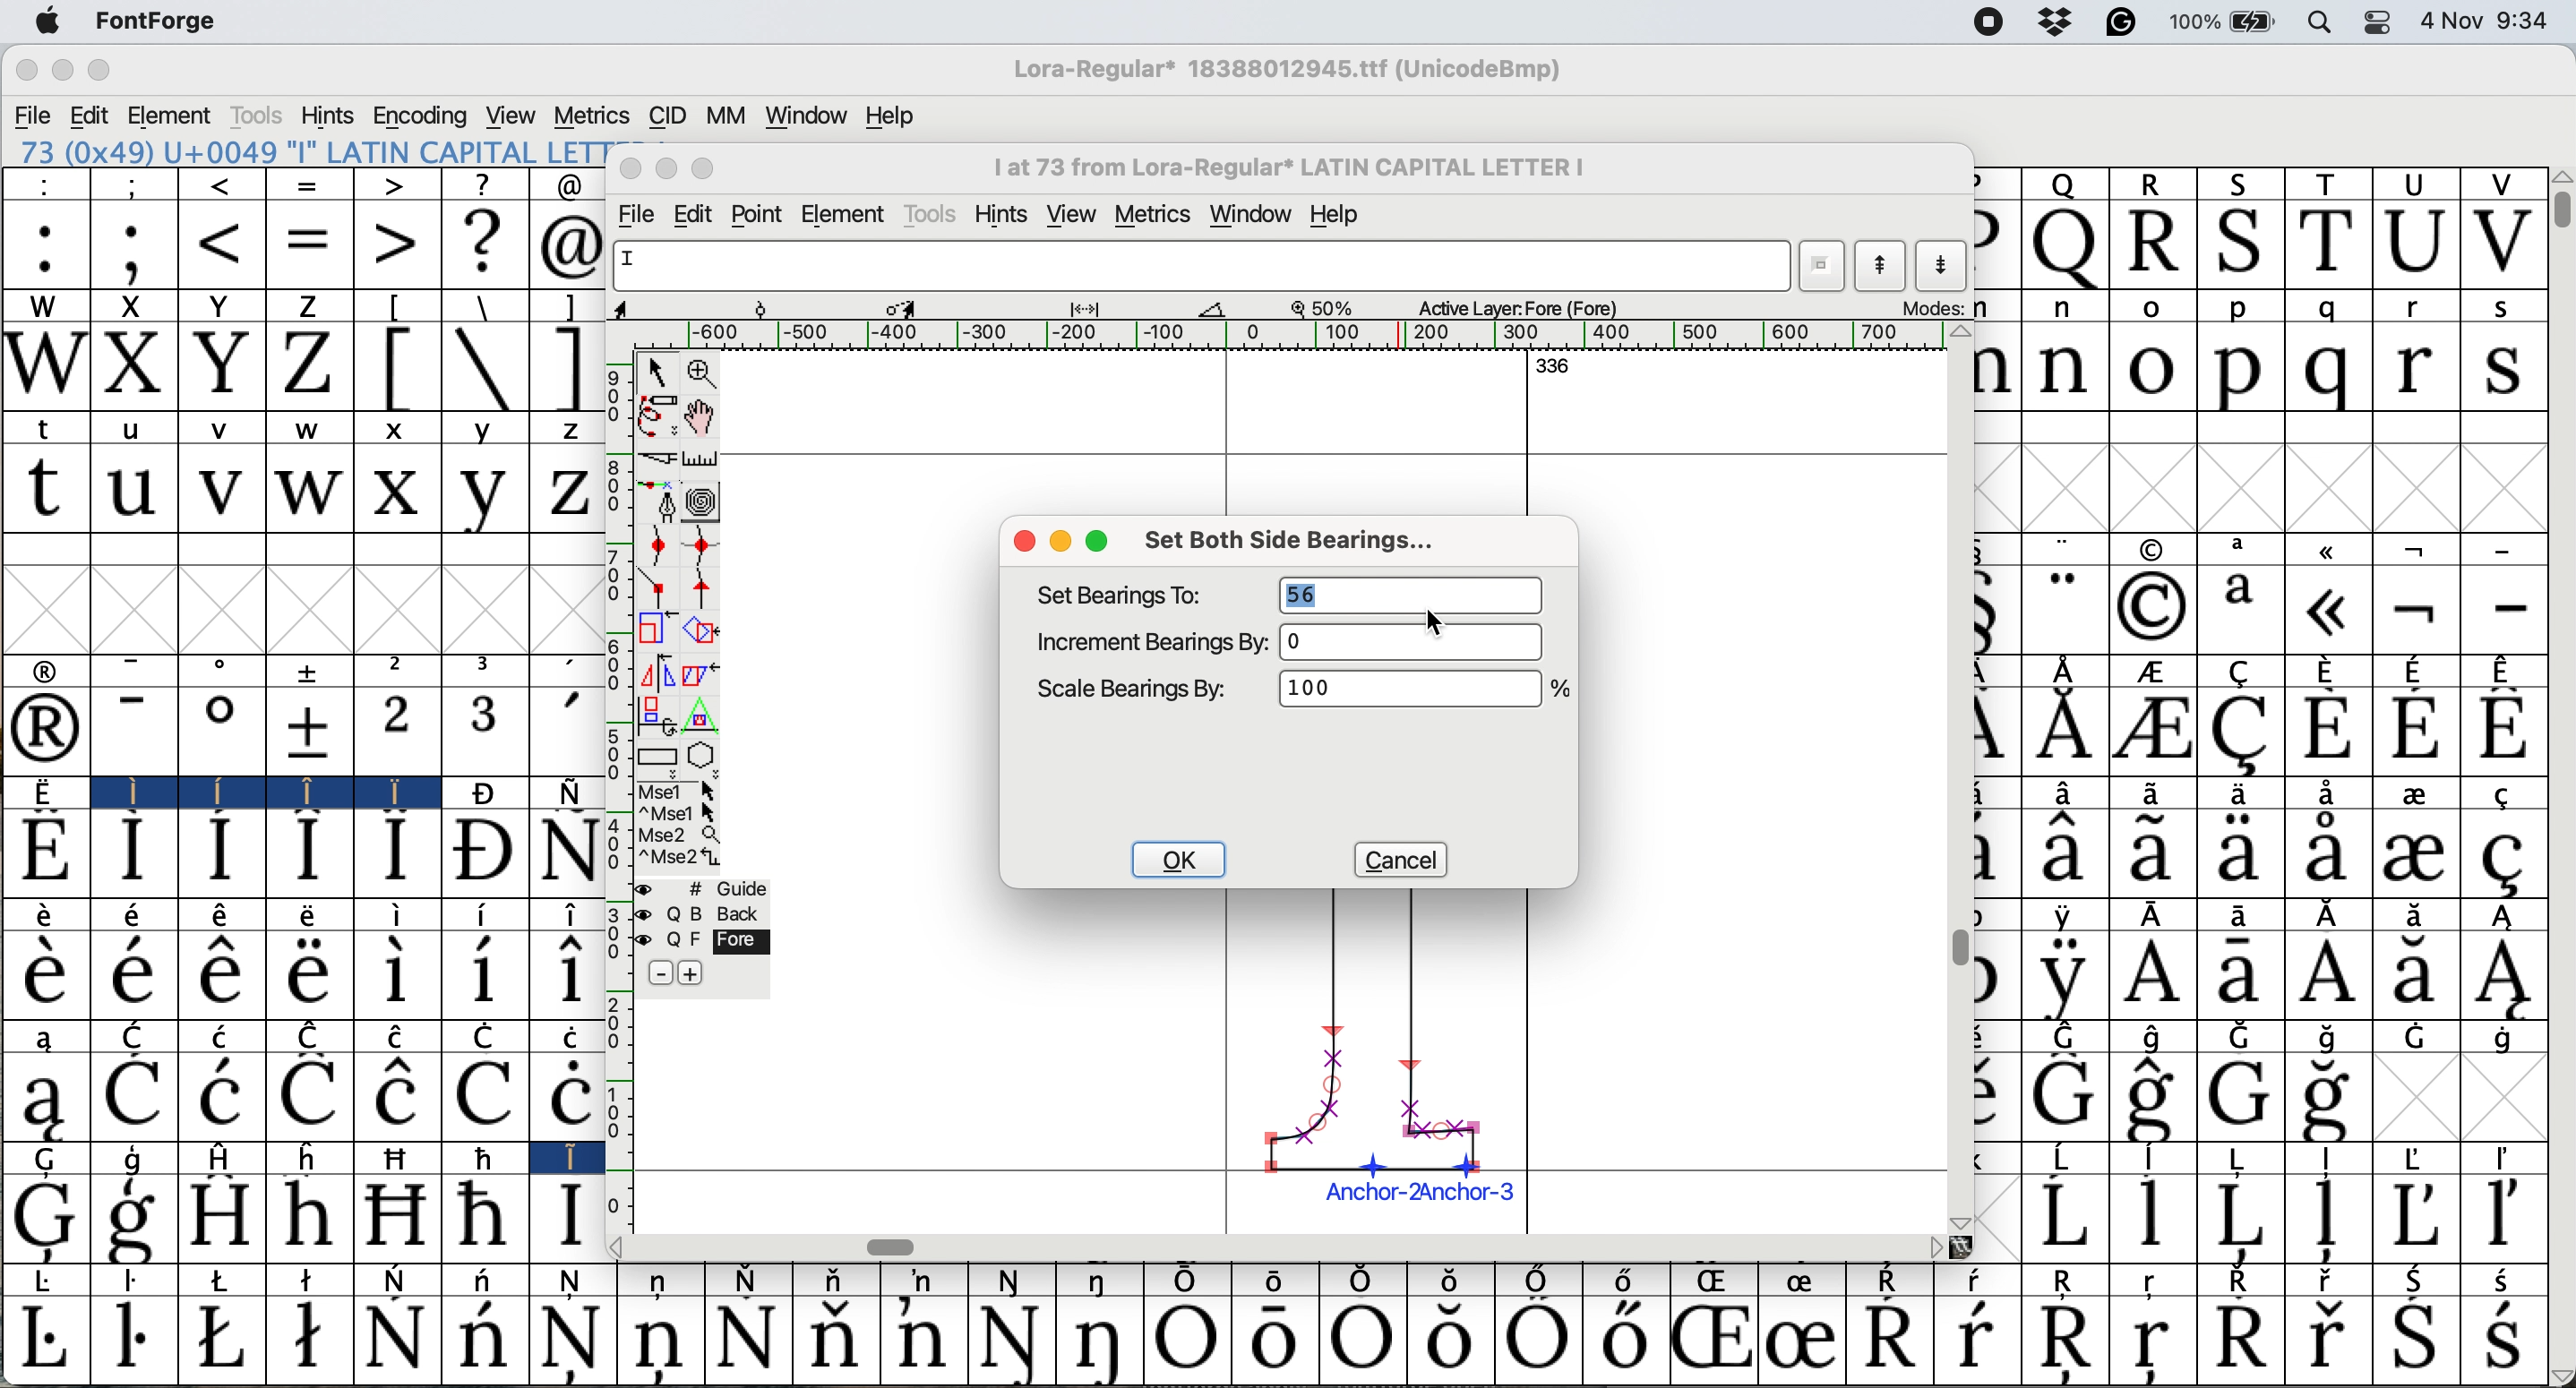 This screenshot has width=2576, height=1388. Describe the element at coordinates (2422, 1280) in the screenshot. I see `Symbol` at that location.